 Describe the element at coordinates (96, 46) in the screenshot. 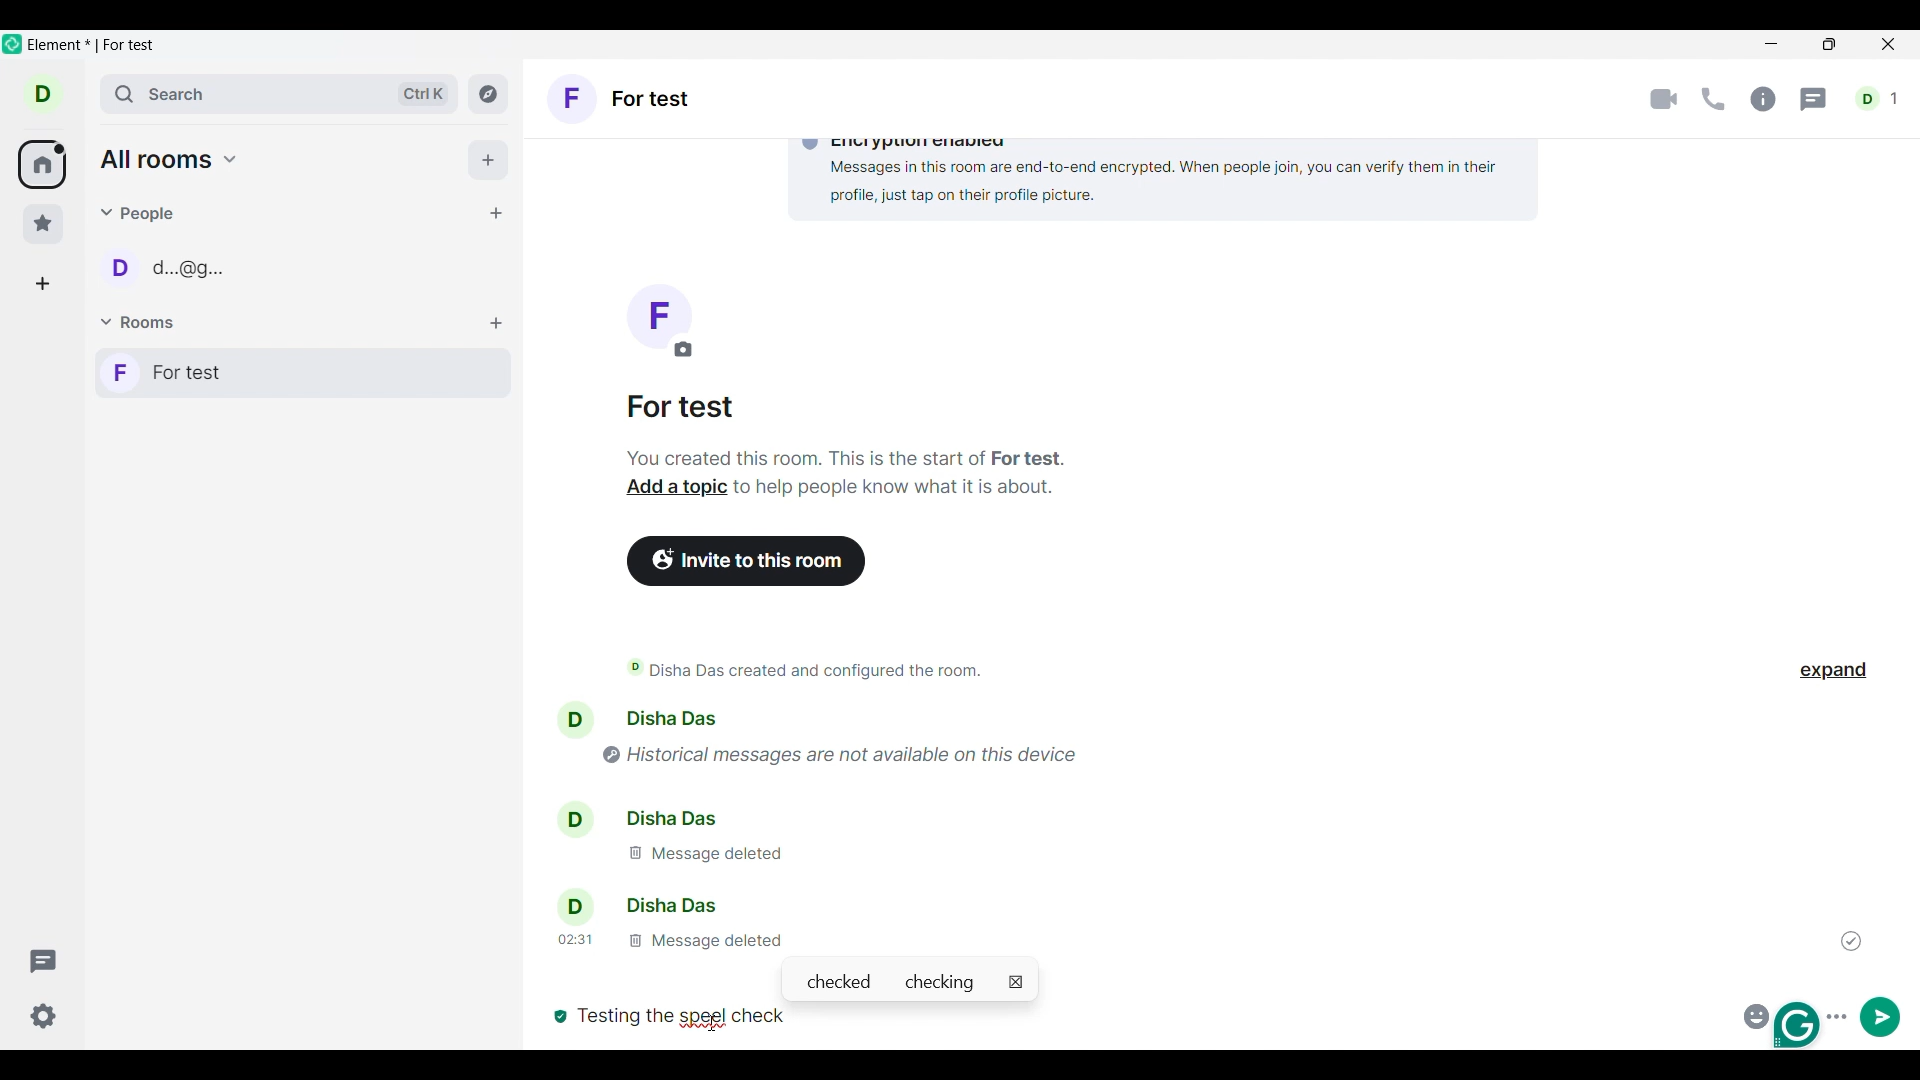

I see `Software and room name` at that location.